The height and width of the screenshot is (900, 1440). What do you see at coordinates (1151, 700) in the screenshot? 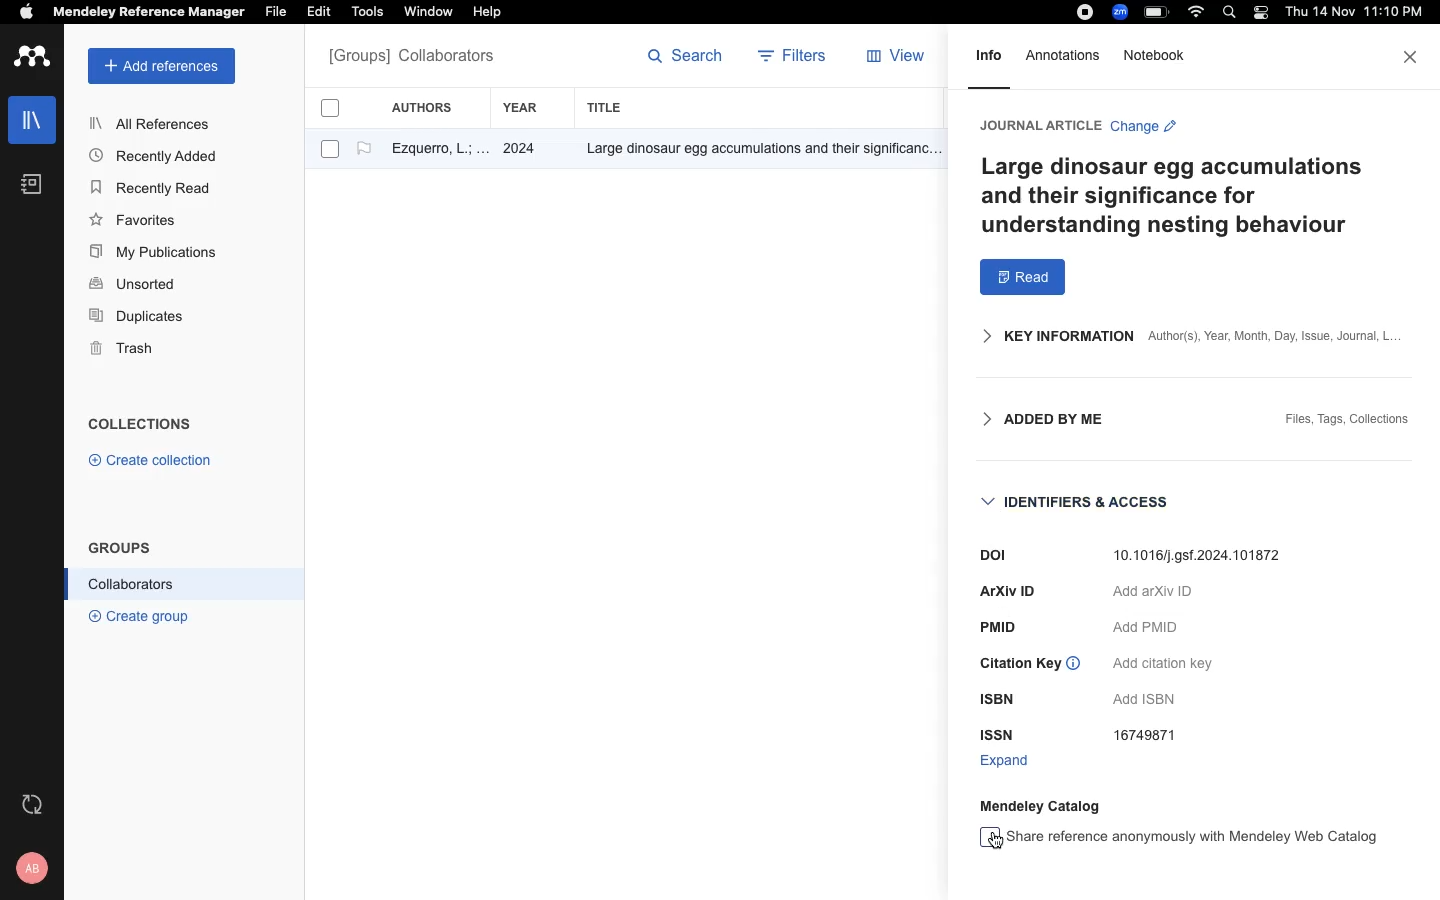
I see `‘Add ISBN` at bounding box center [1151, 700].